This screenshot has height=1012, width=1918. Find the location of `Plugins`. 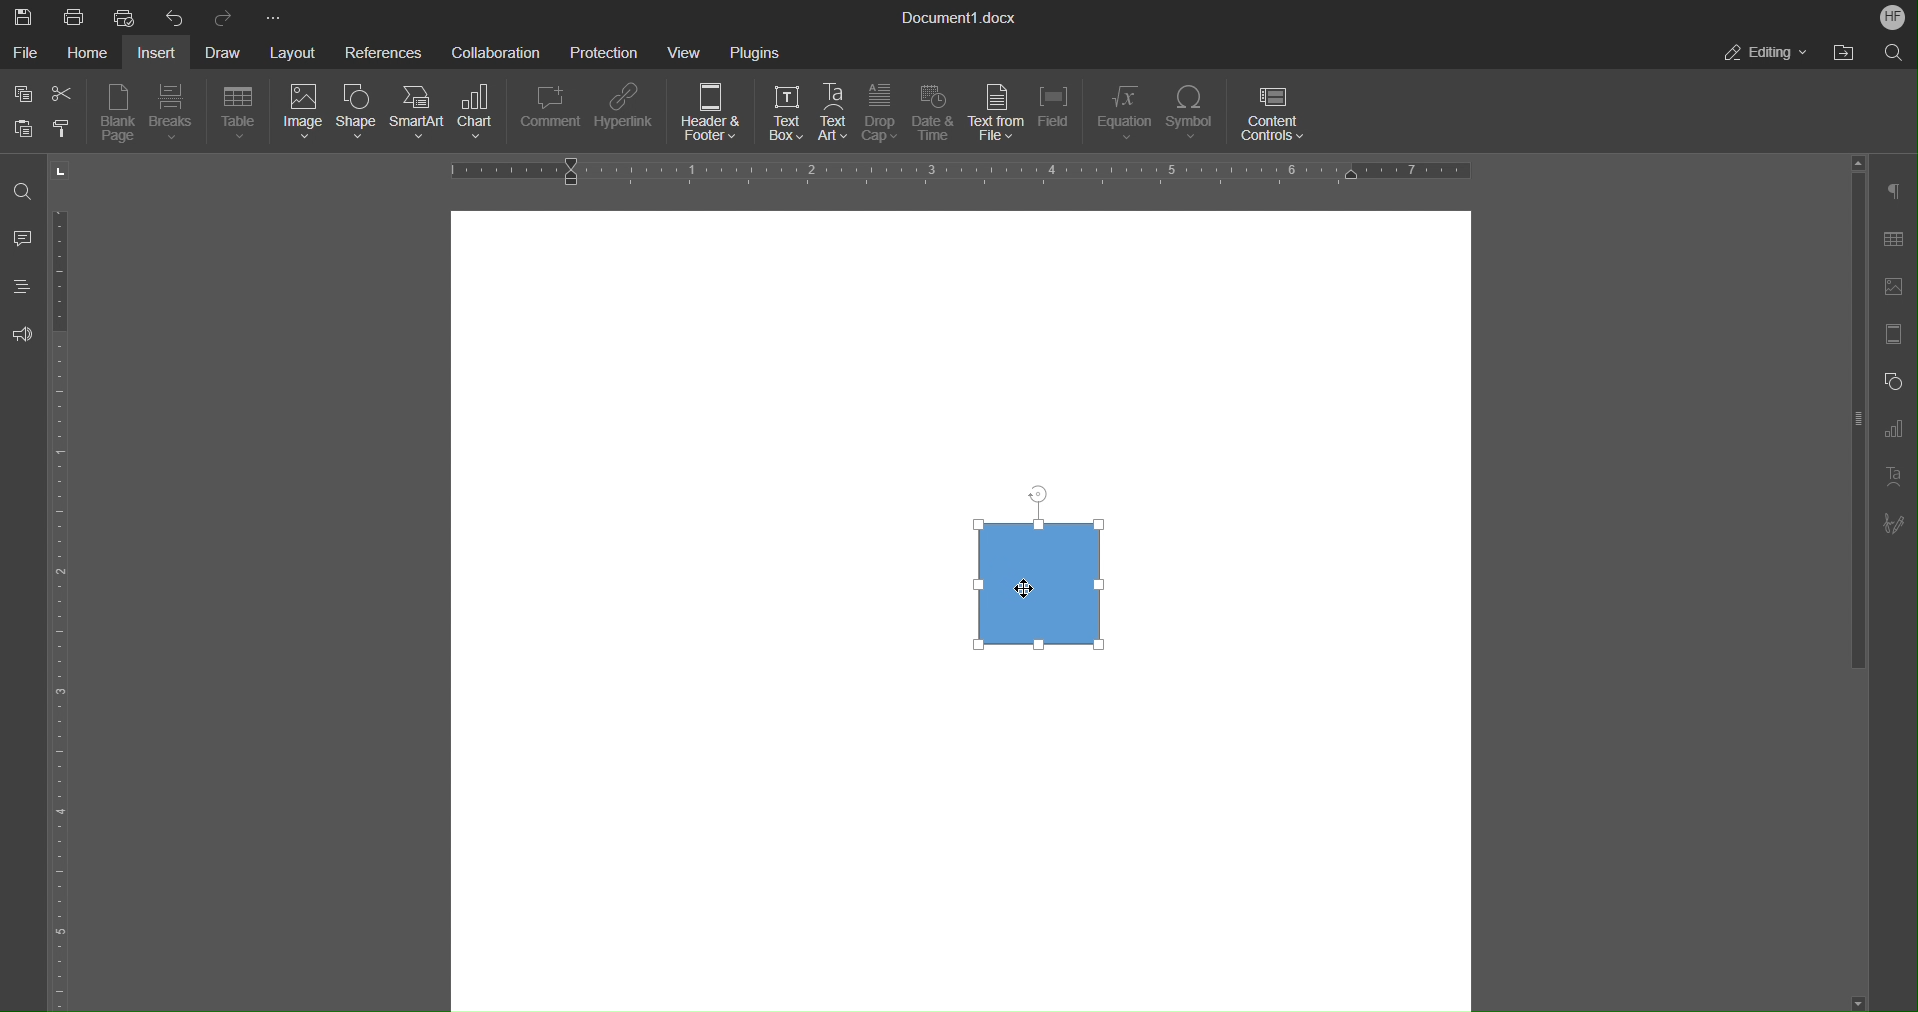

Plugins is located at coordinates (755, 51).